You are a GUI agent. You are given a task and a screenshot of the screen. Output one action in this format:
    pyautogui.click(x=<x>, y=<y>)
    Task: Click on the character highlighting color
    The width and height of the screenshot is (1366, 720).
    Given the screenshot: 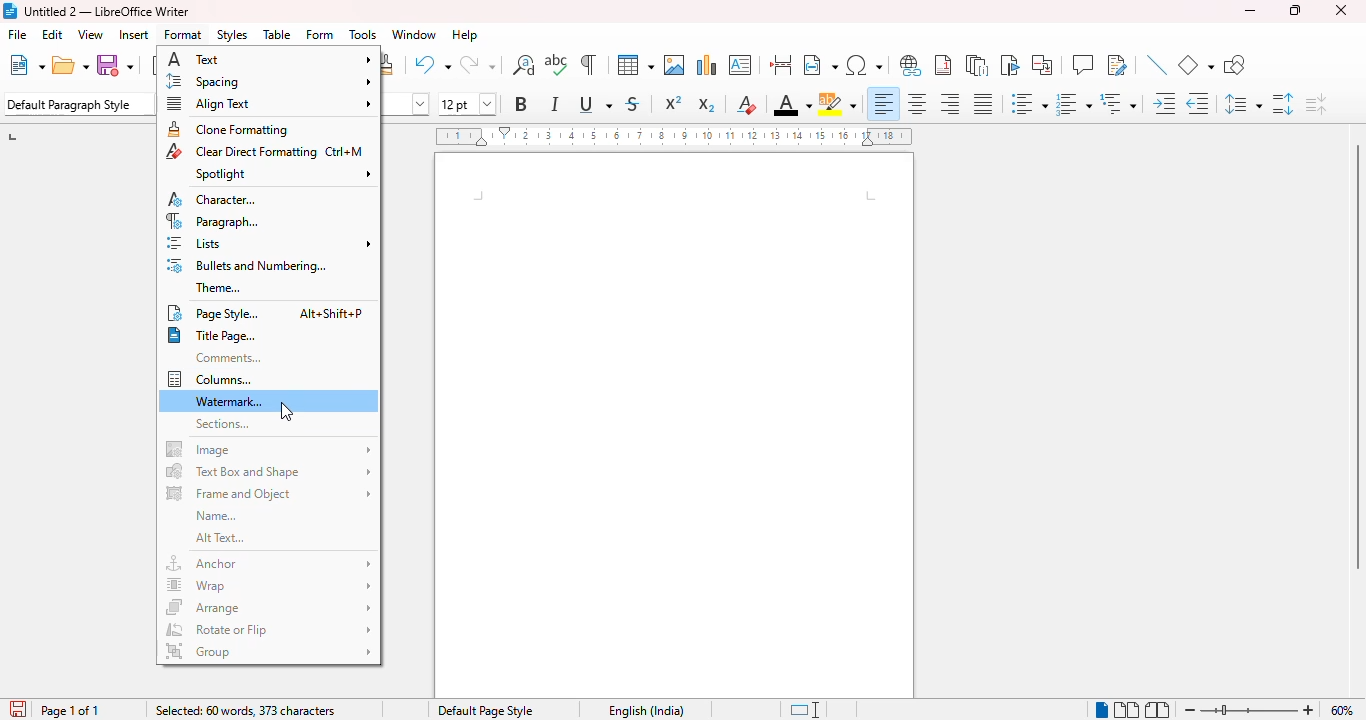 What is the action you would take?
    pyautogui.click(x=838, y=104)
    